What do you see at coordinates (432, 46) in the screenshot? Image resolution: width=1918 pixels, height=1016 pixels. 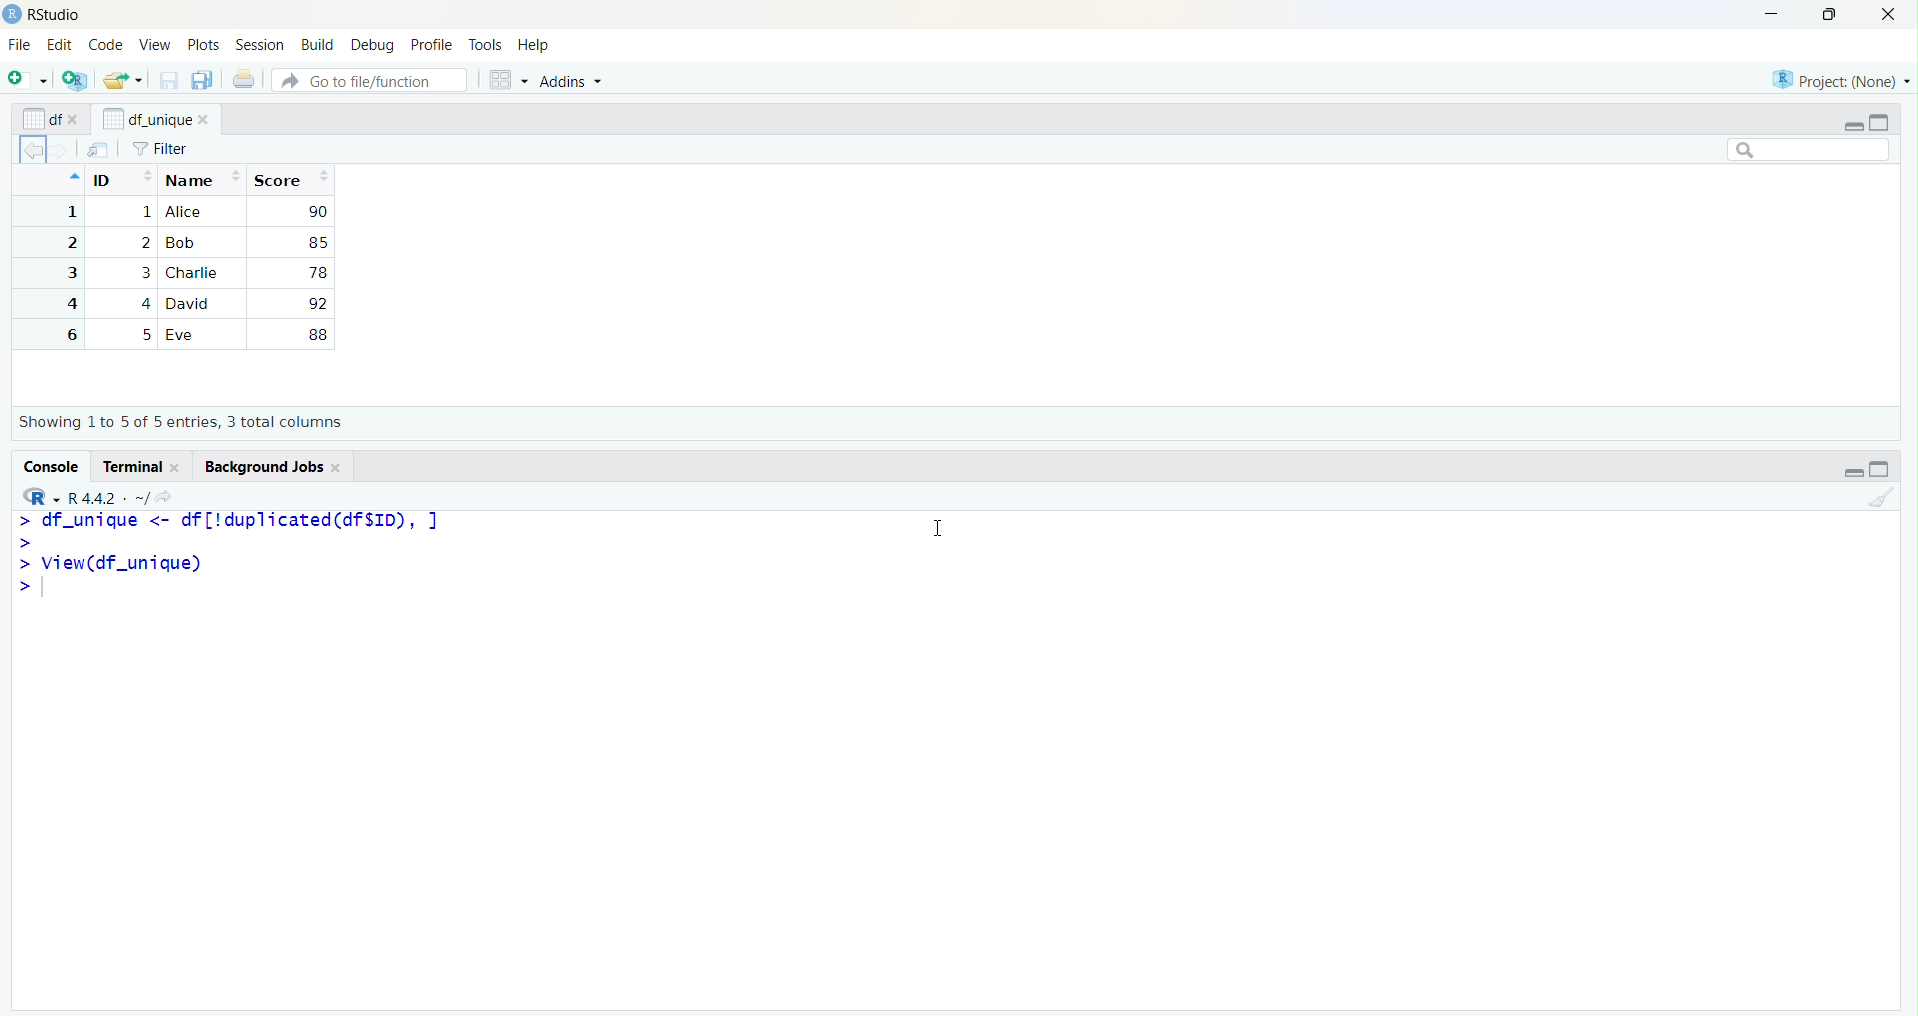 I see `Profile` at bounding box center [432, 46].